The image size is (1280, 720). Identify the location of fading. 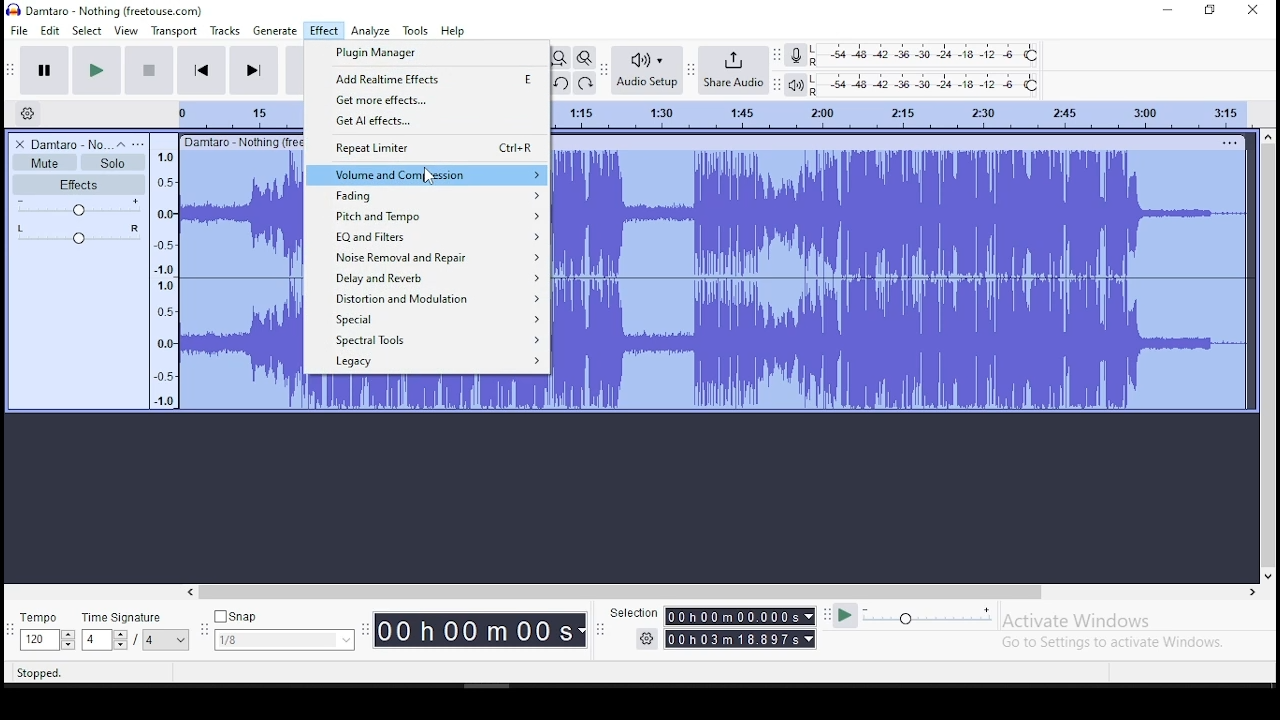
(427, 194).